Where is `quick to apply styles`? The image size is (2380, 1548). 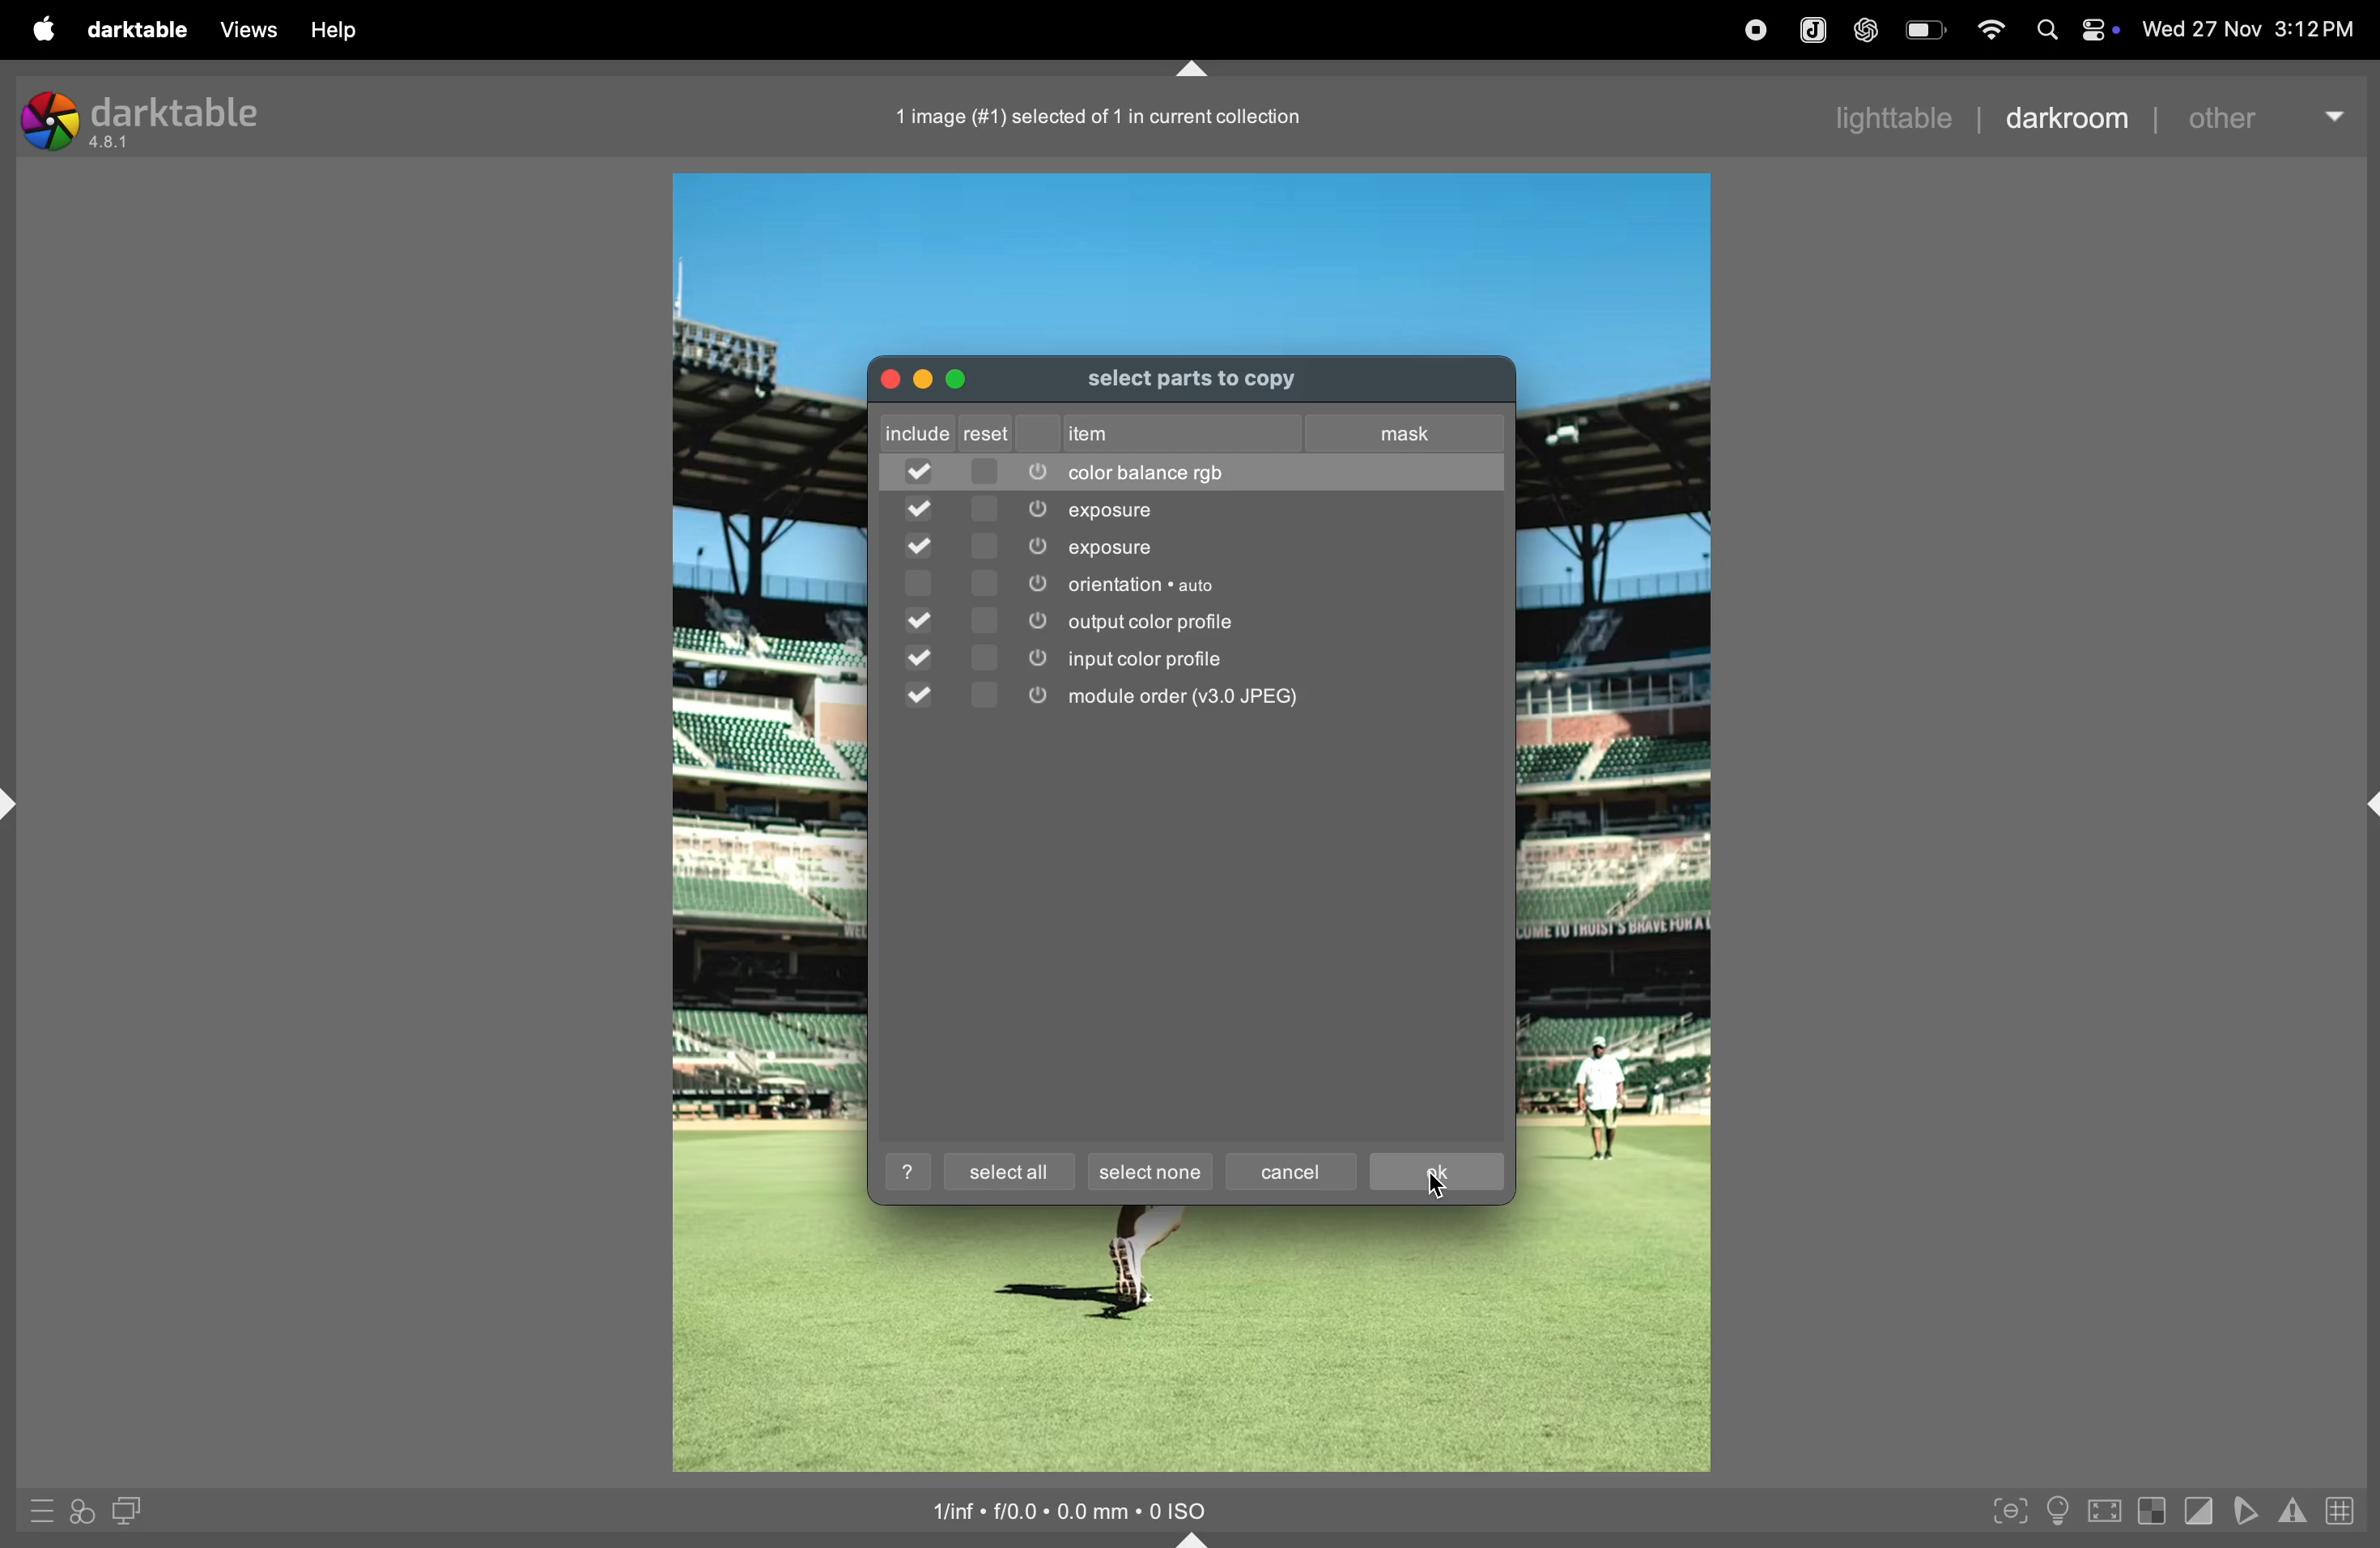 quick to apply styles is located at coordinates (82, 1514).